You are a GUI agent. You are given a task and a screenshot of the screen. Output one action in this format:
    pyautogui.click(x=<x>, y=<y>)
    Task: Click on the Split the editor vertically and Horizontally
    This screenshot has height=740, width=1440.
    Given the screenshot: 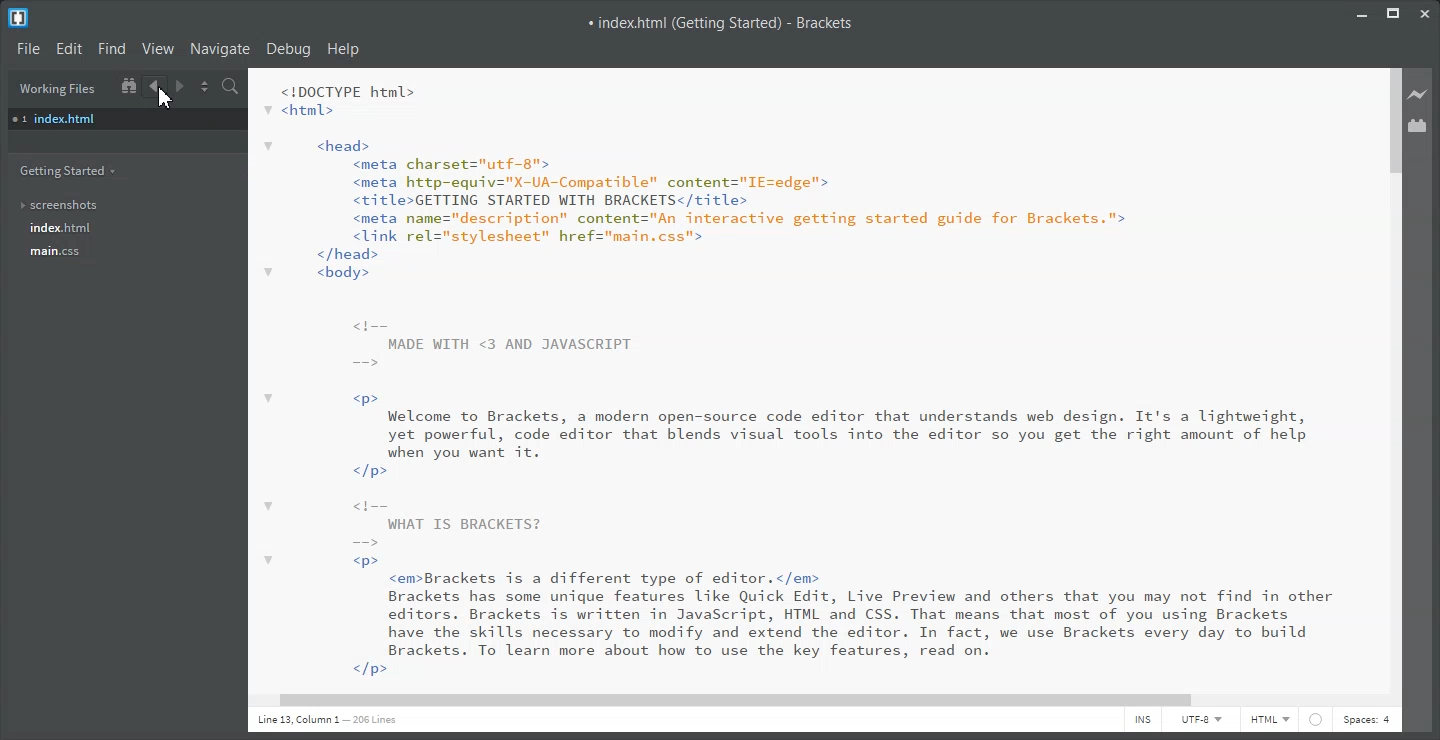 What is the action you would take?
    pyautogui.click(x=205, y=87)
    